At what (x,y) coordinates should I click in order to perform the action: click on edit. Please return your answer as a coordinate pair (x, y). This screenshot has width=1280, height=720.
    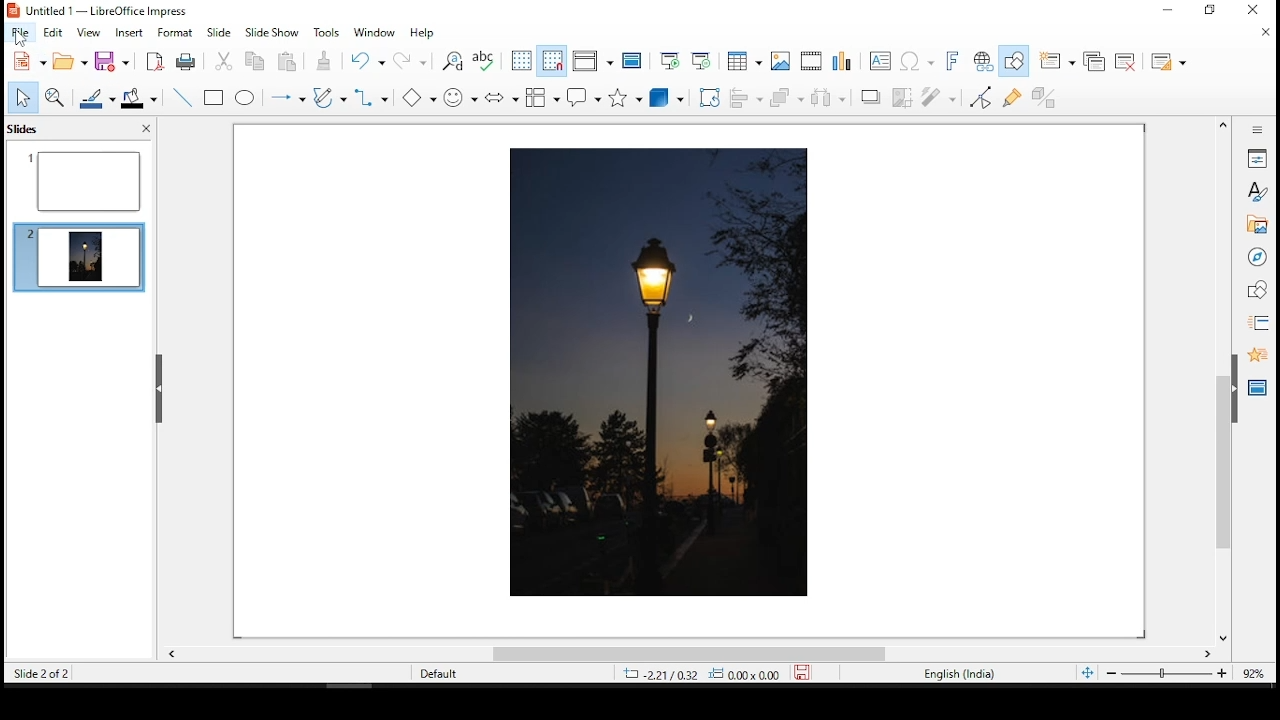
    Looking at the image, I should click on (51, 31).